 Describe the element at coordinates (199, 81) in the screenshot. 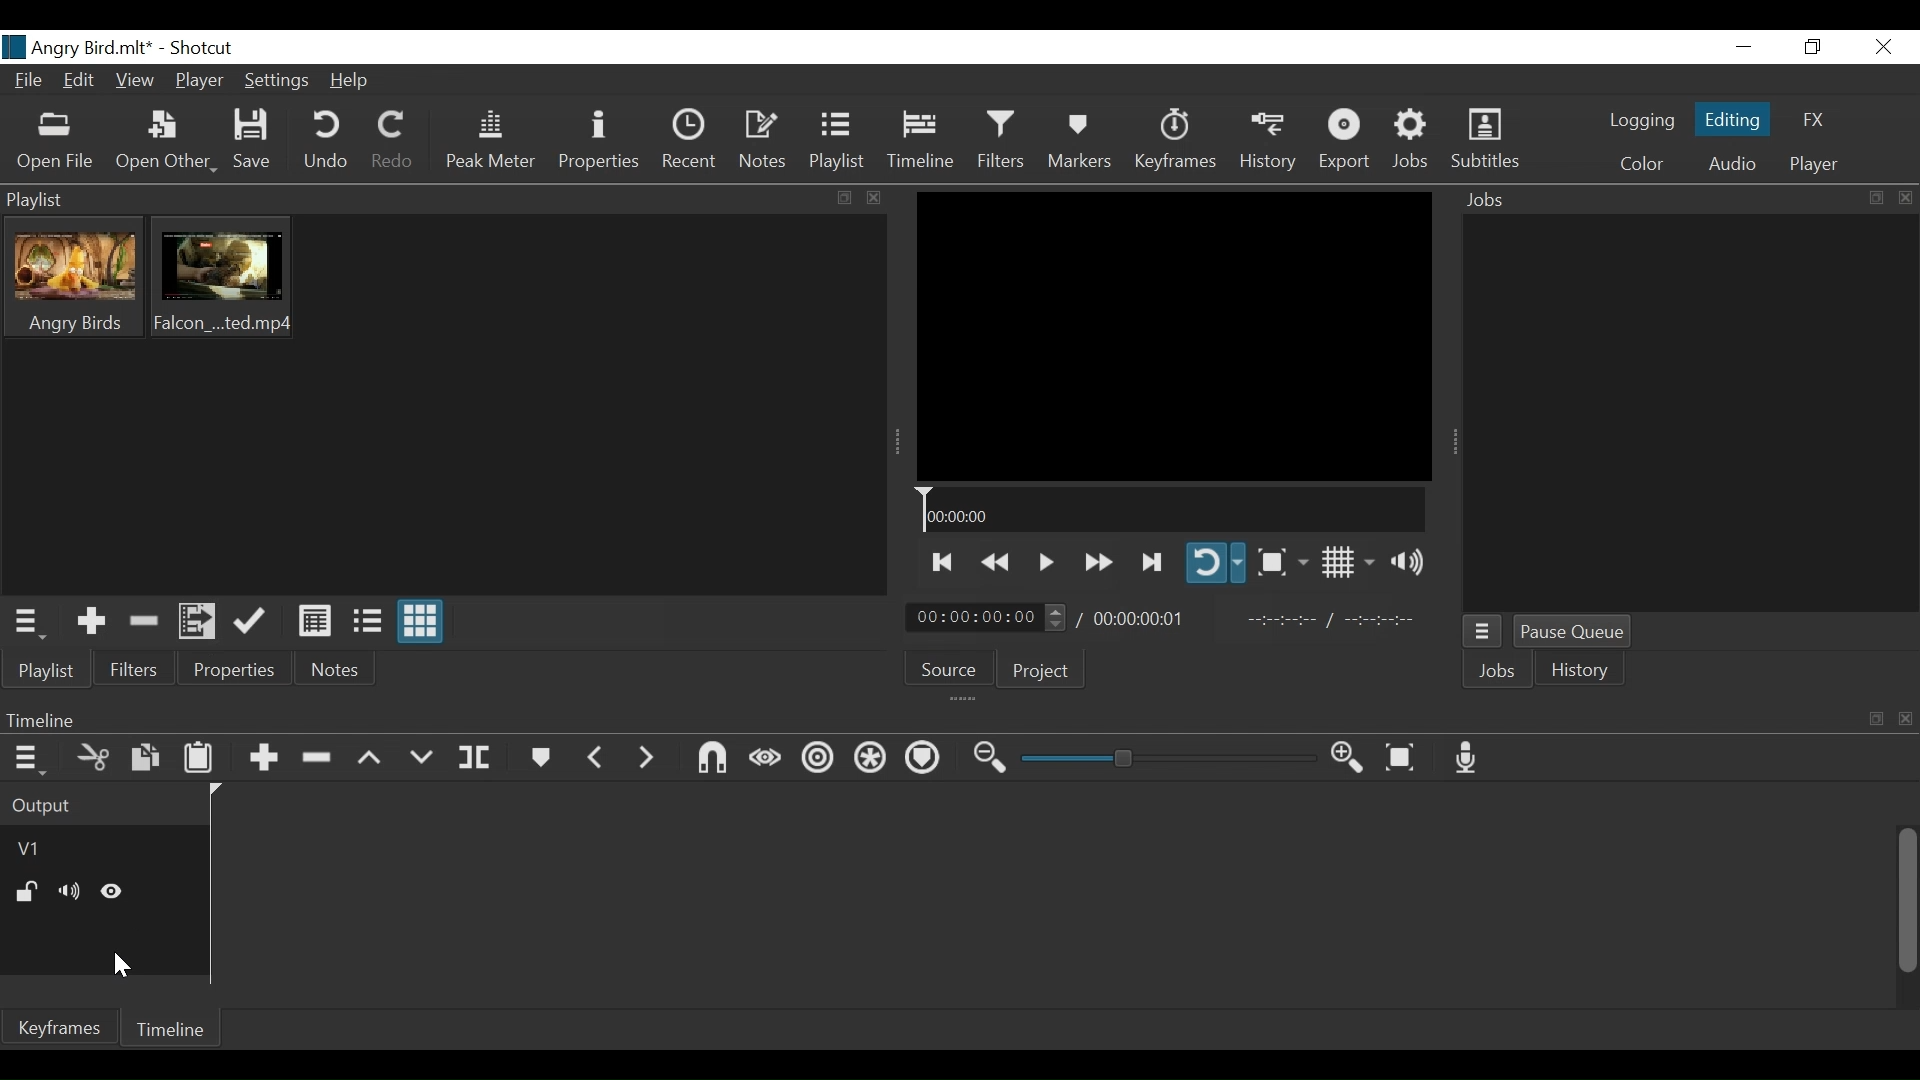

I see `Player` at that location.